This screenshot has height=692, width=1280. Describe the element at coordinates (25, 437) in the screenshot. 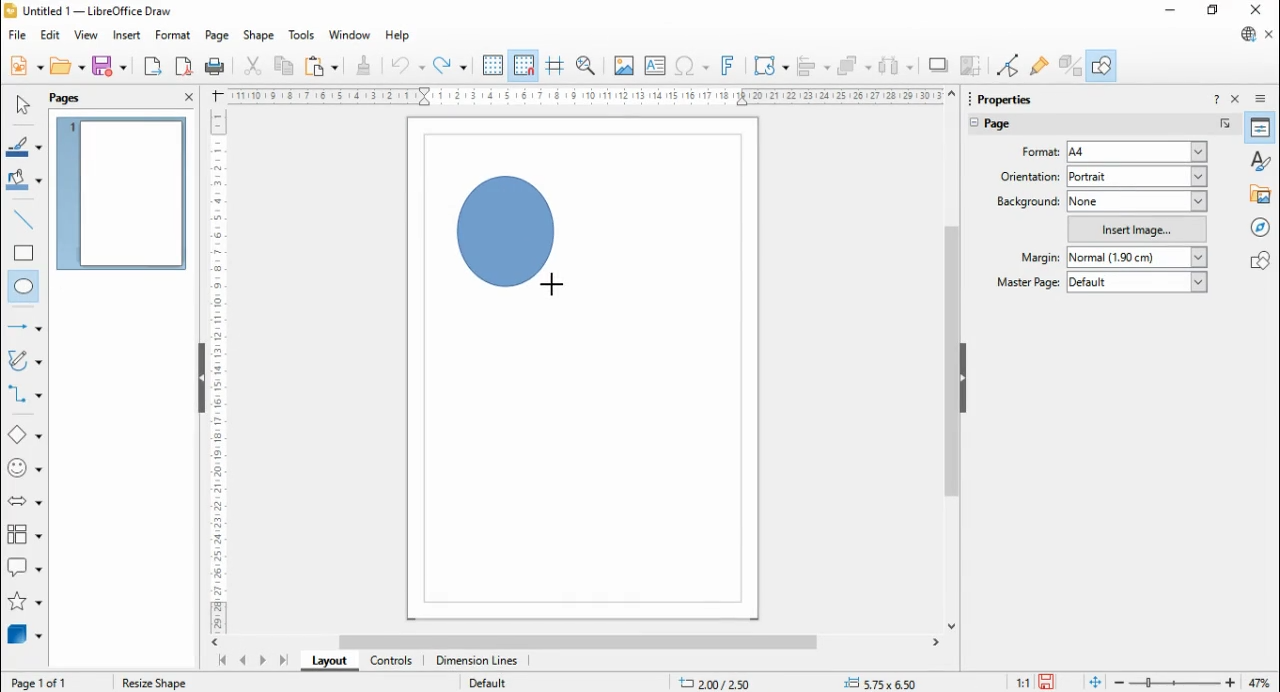

I see `basic shapes` at that location.